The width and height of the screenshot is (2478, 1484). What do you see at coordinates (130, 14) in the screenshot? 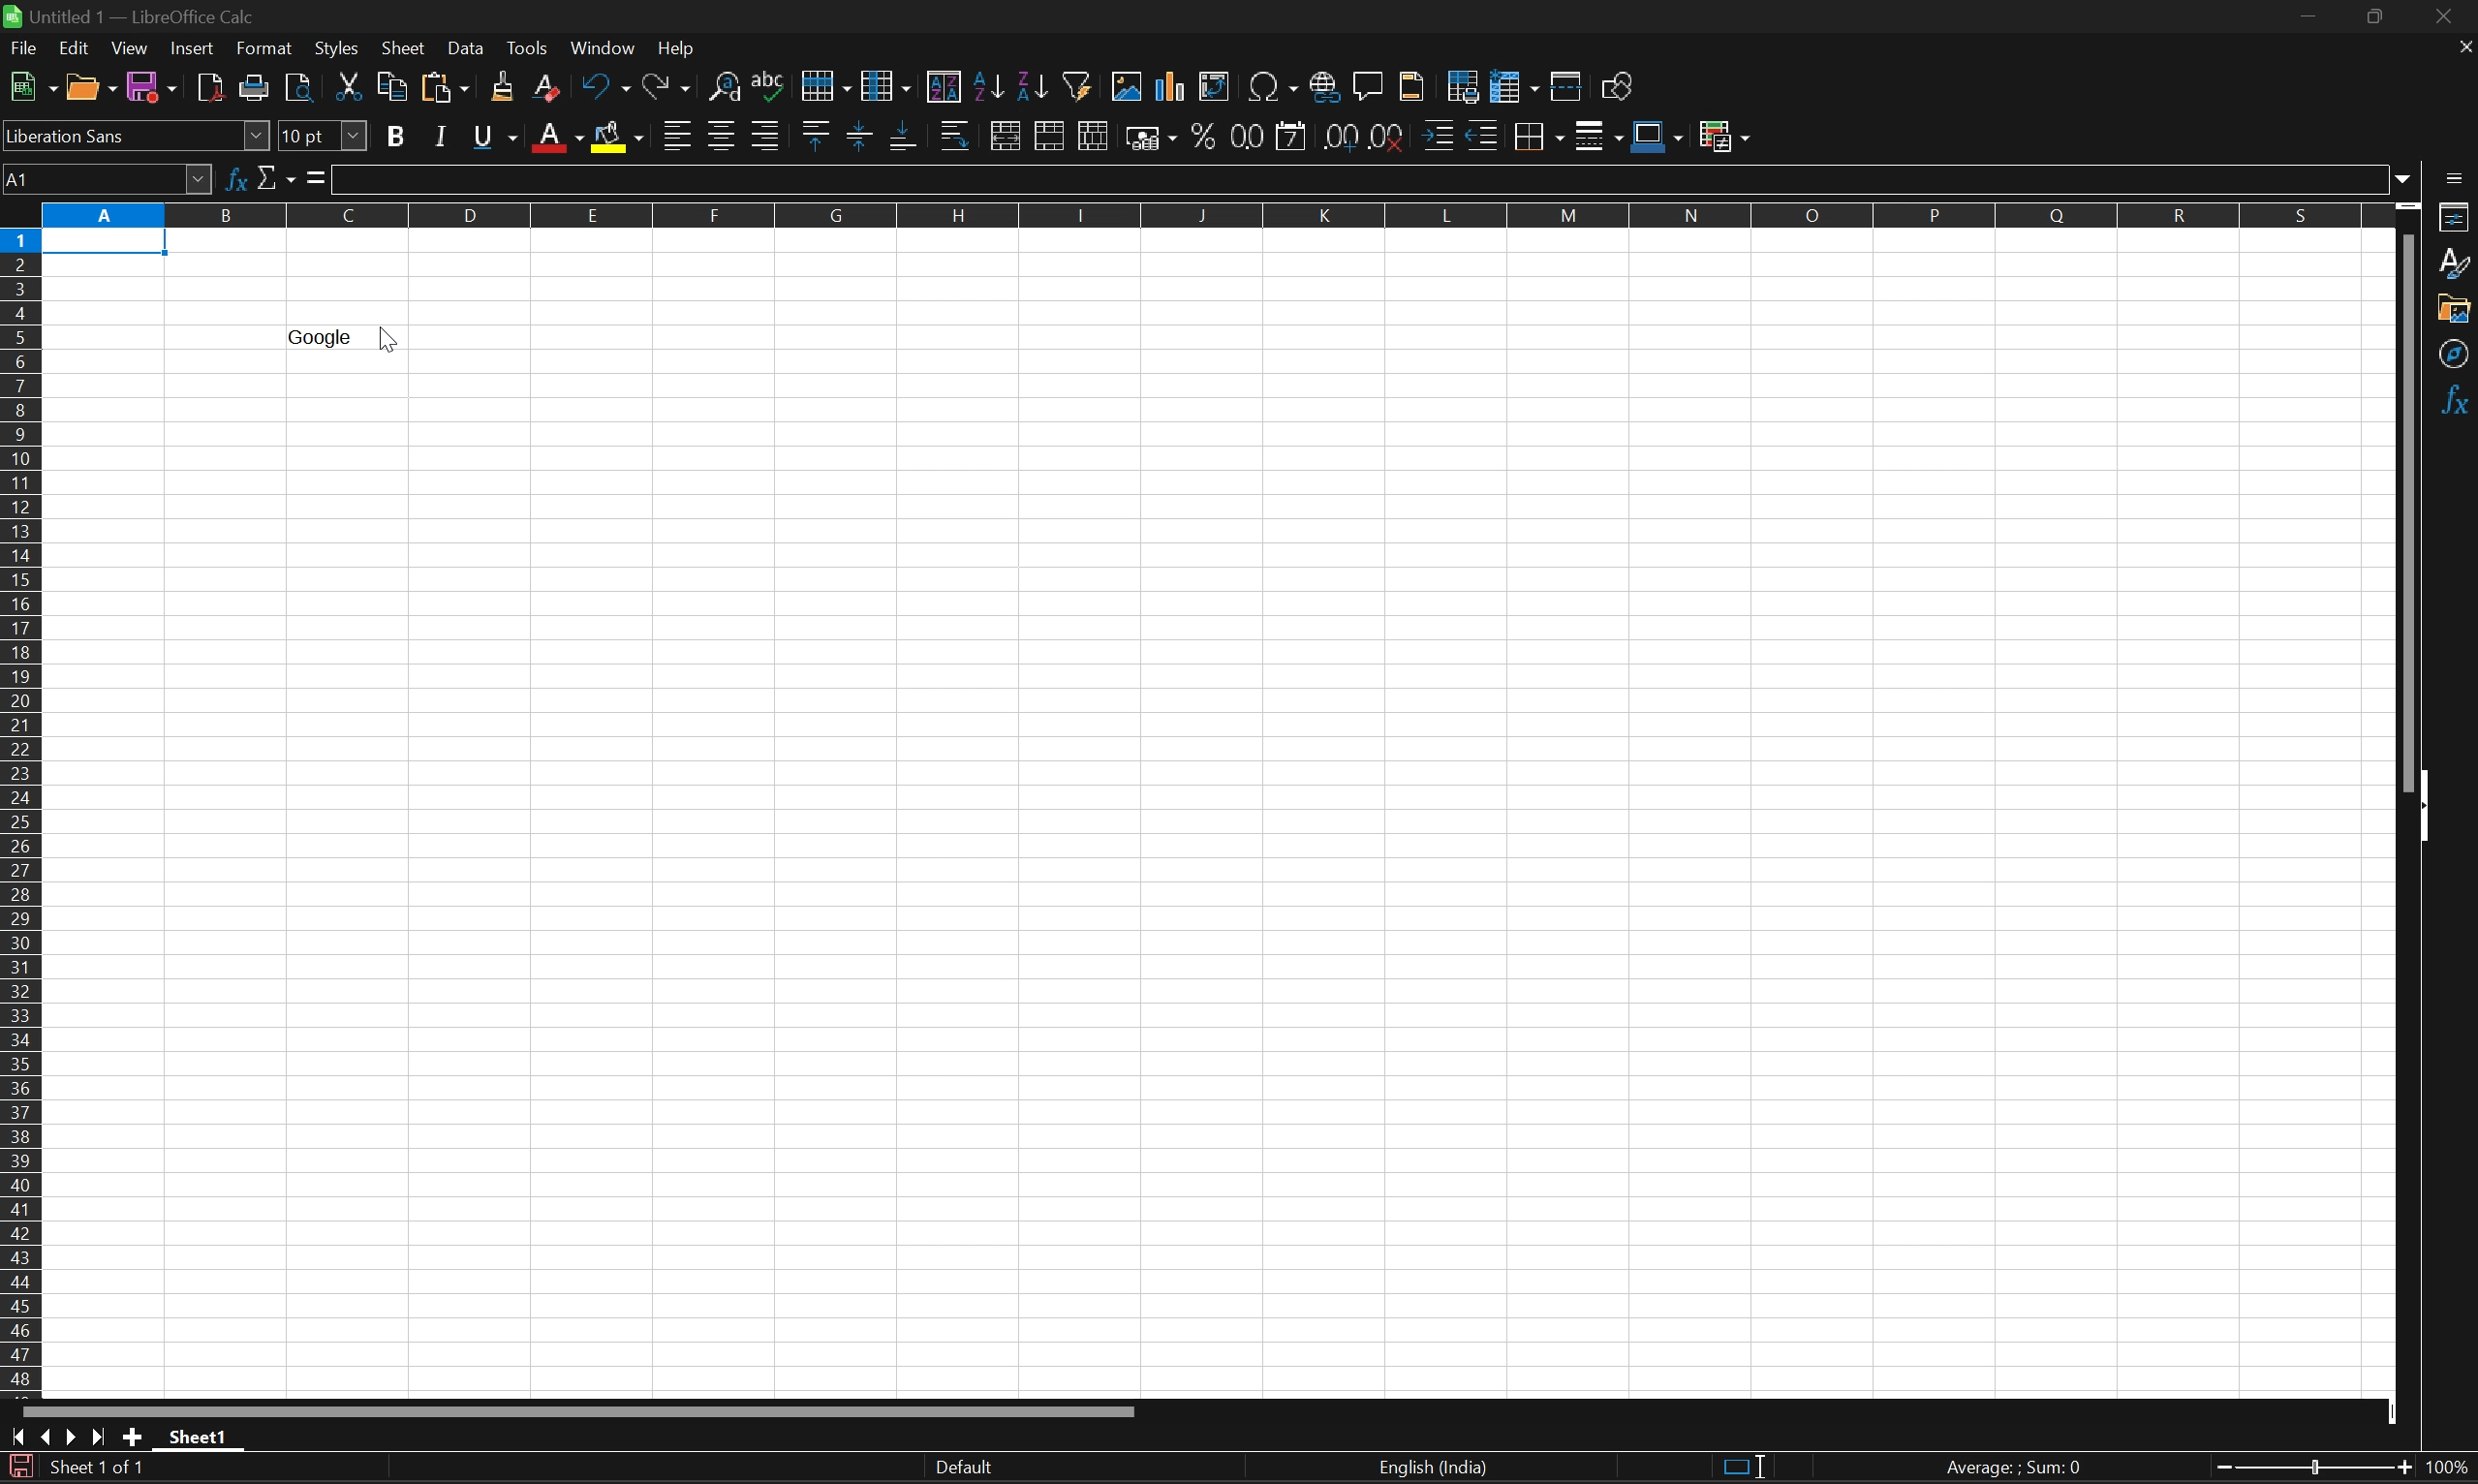
I see `Untitled1 - LibreOffice Calc` at bounding box center [130, 14].